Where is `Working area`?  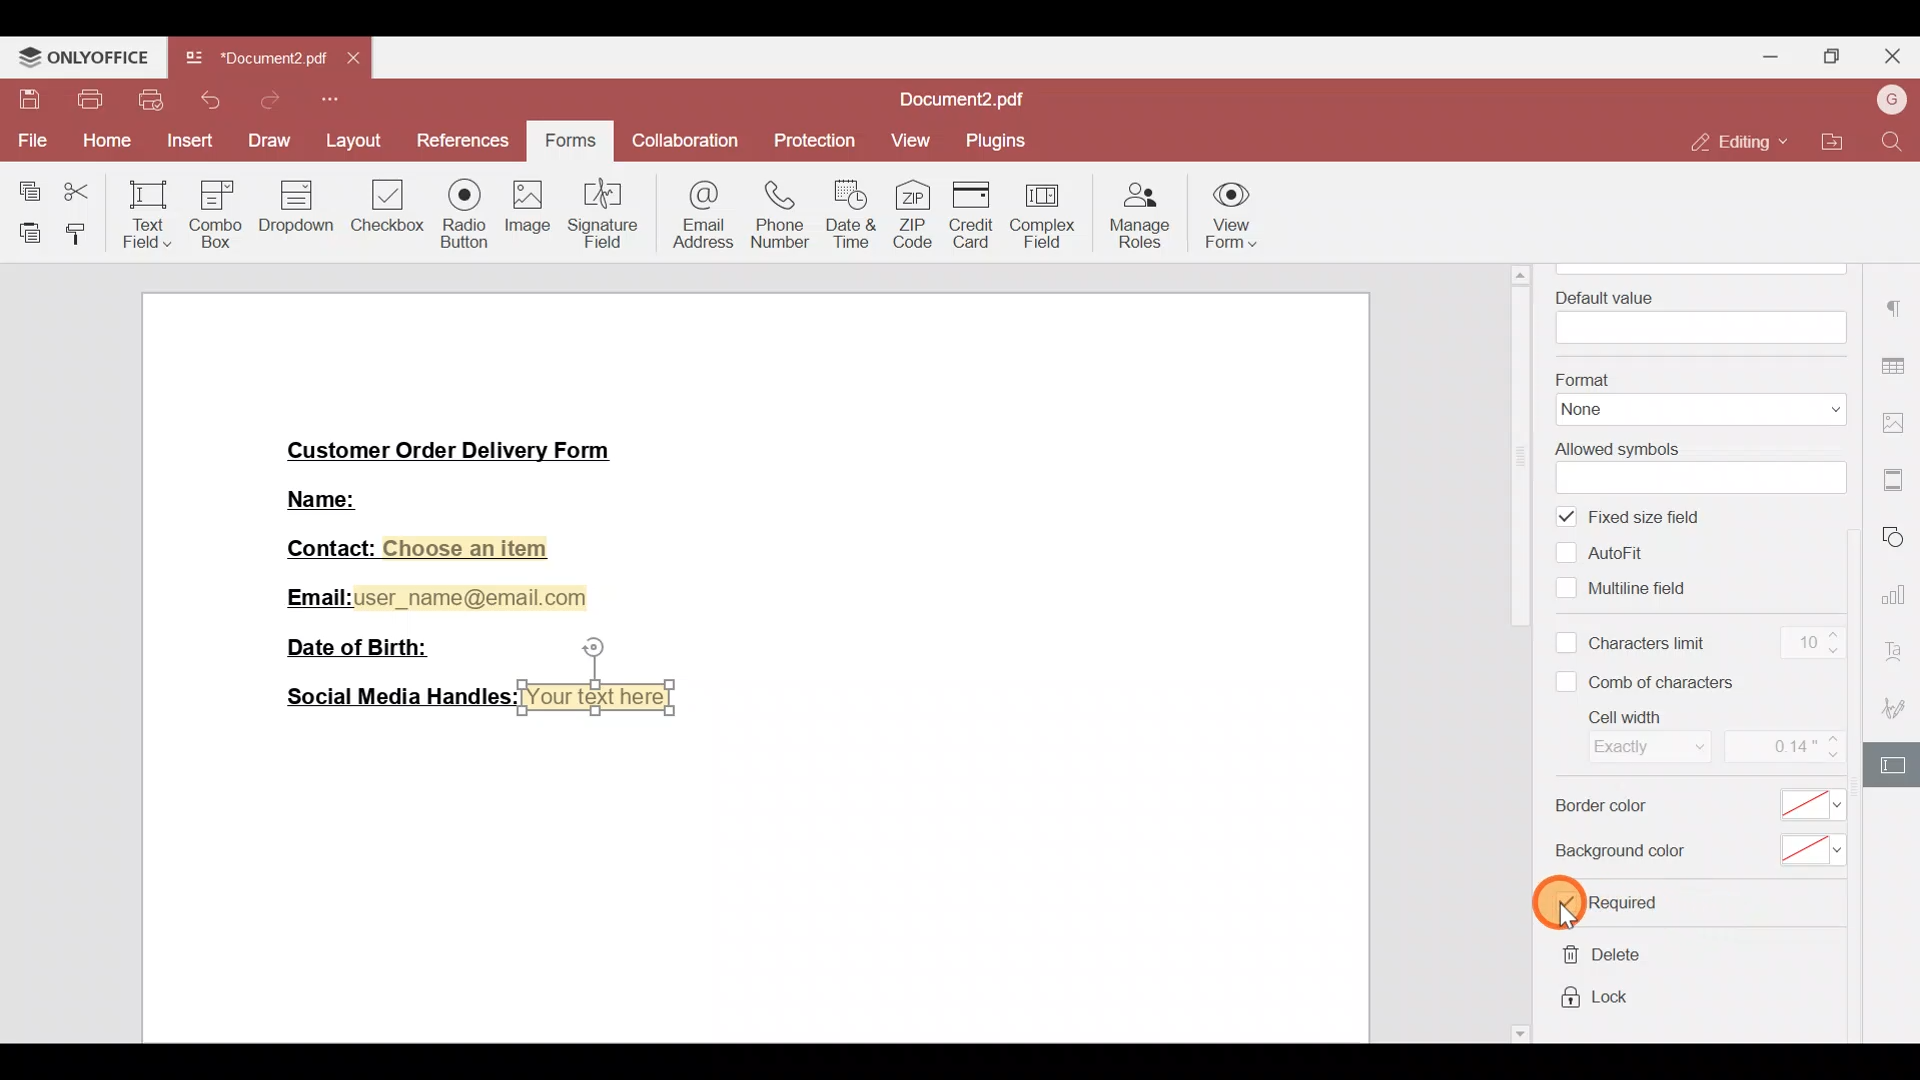
Working area is located at coordinates (749, 879).